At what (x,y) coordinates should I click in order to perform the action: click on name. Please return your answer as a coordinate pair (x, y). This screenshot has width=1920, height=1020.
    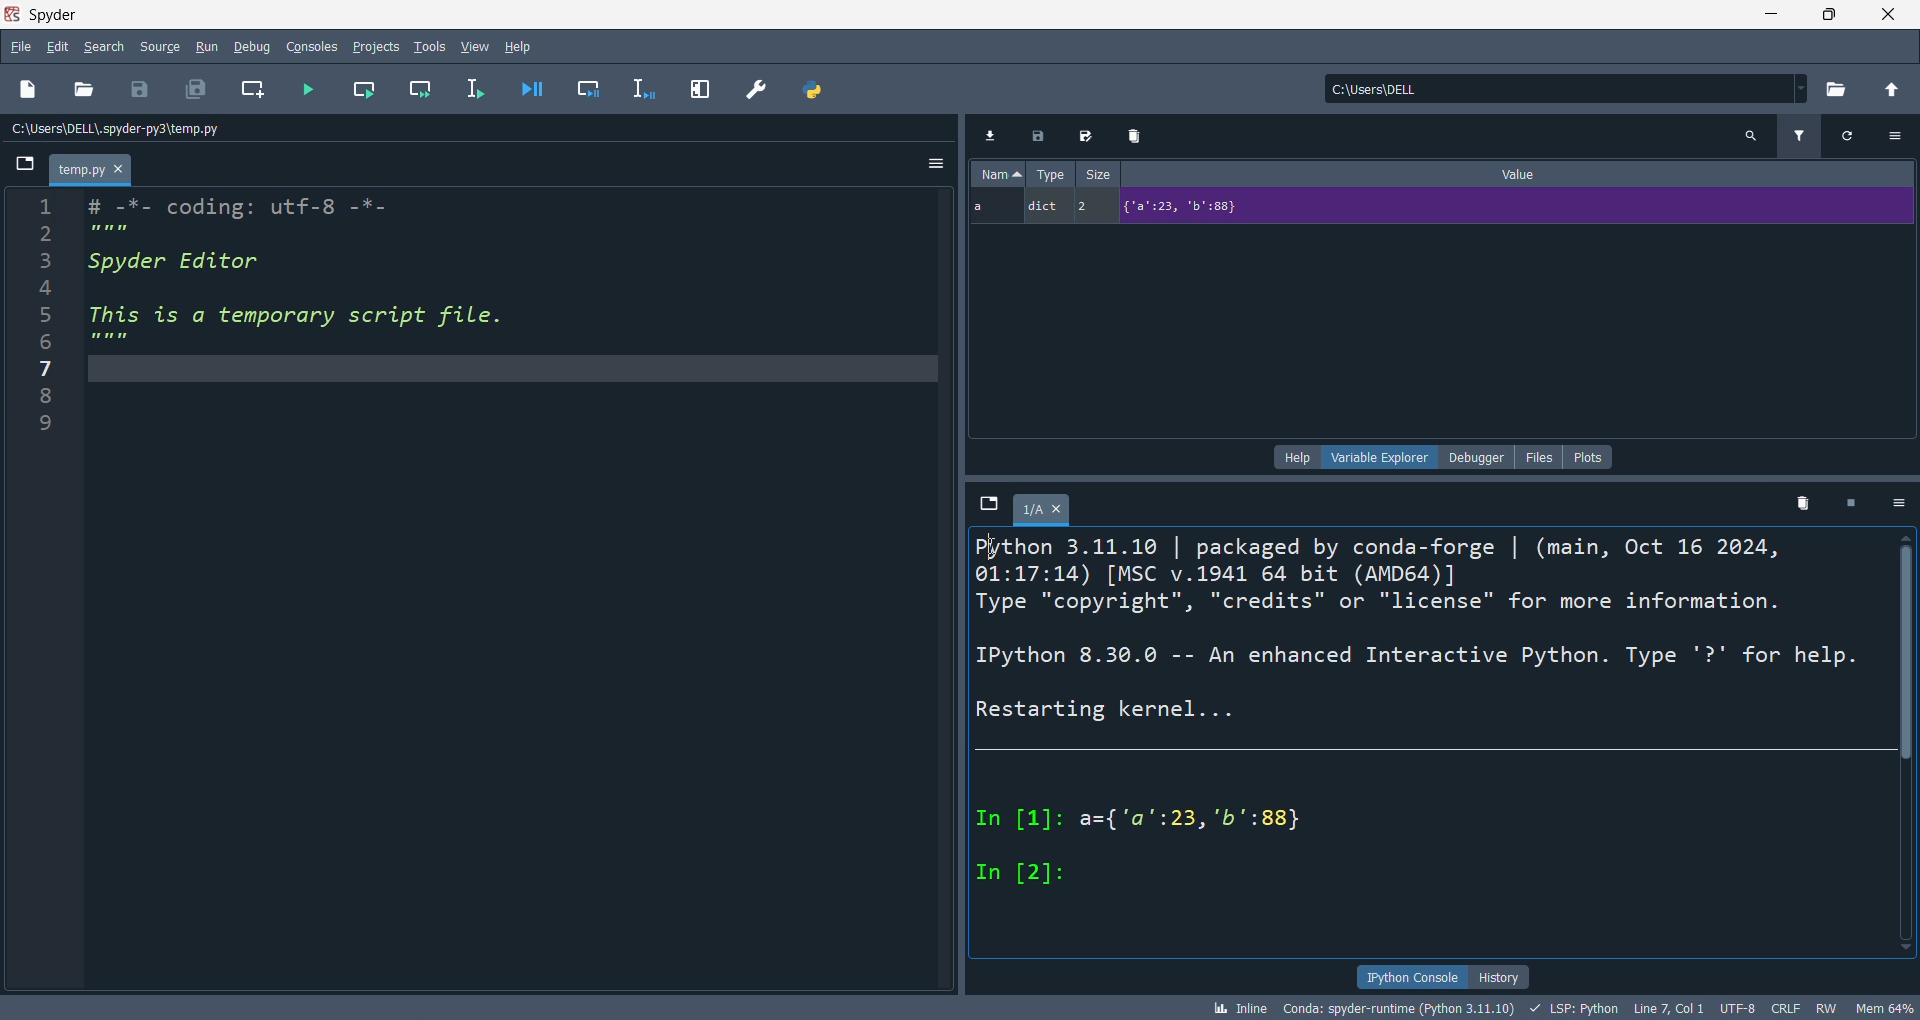
    Looking at the image, I should click on (1000, 173).